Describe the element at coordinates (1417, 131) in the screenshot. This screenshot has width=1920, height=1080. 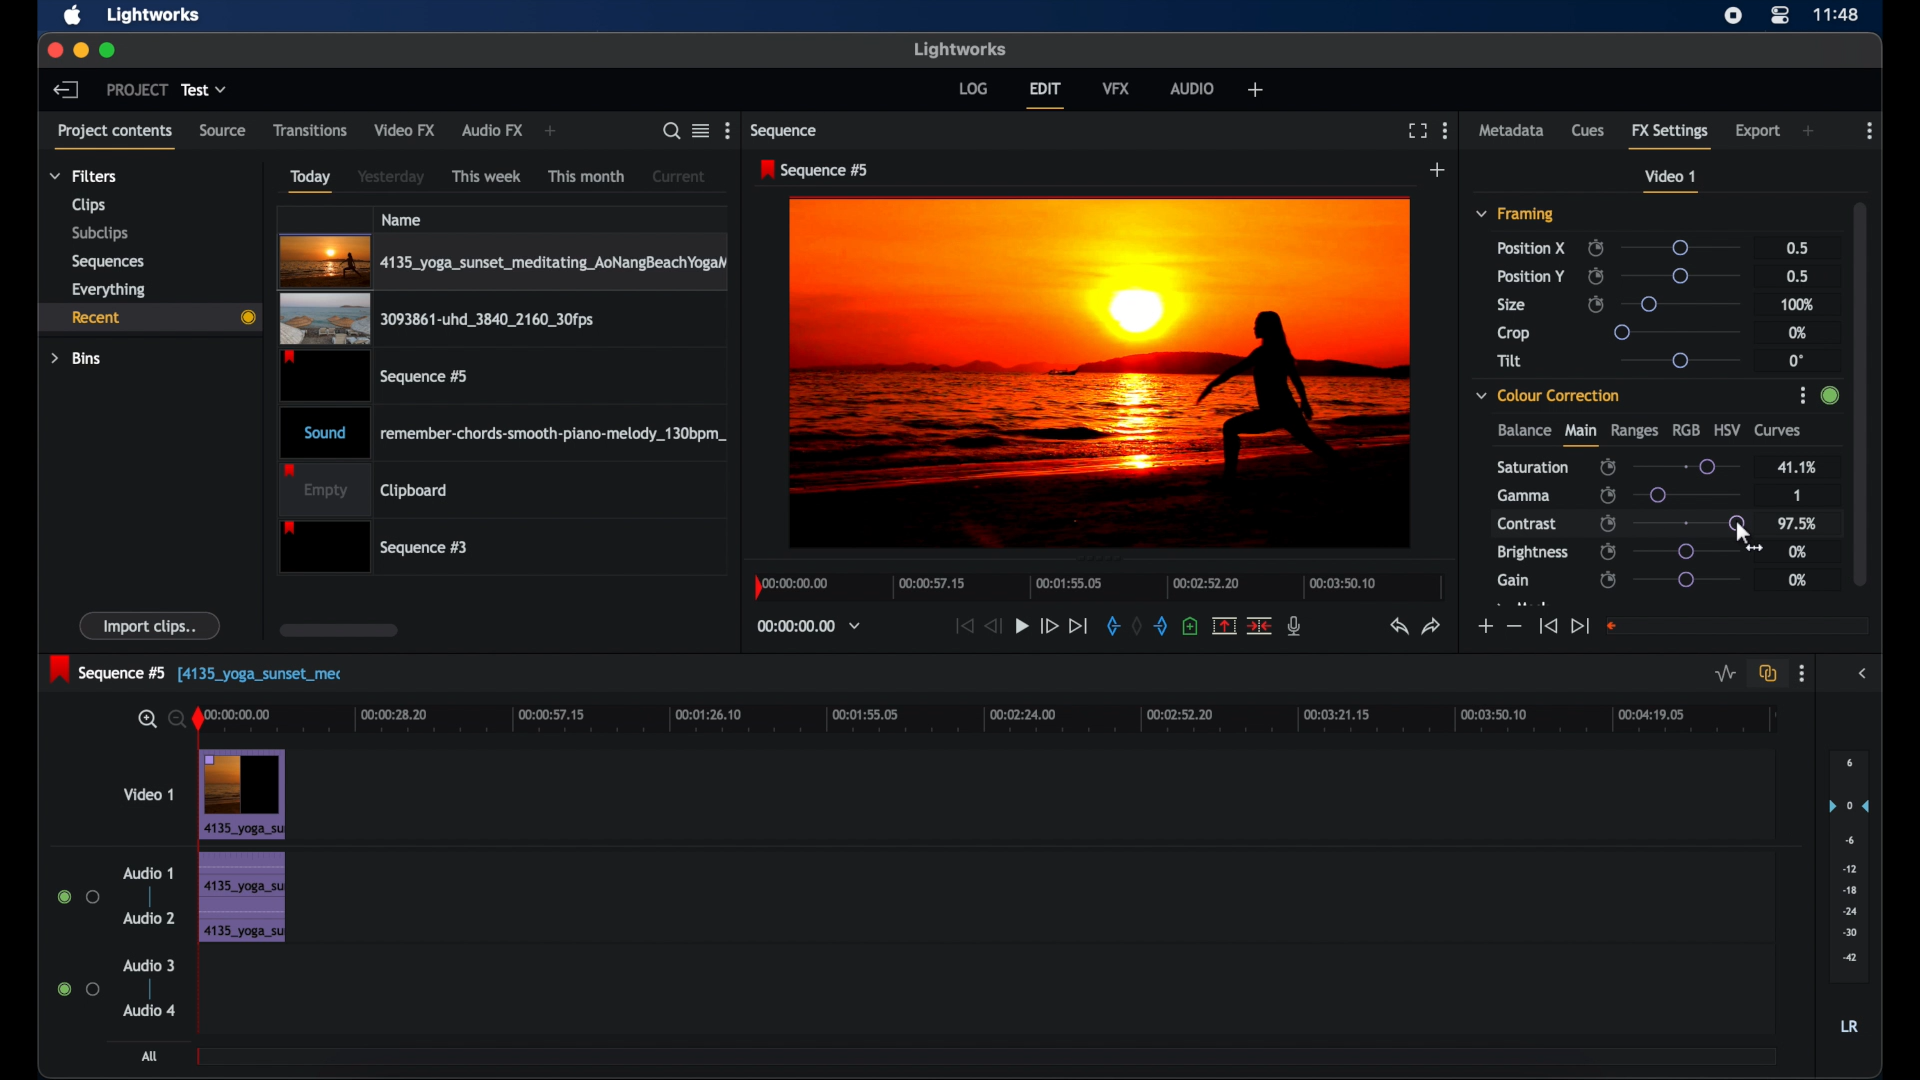
I see `full screen` at that location.